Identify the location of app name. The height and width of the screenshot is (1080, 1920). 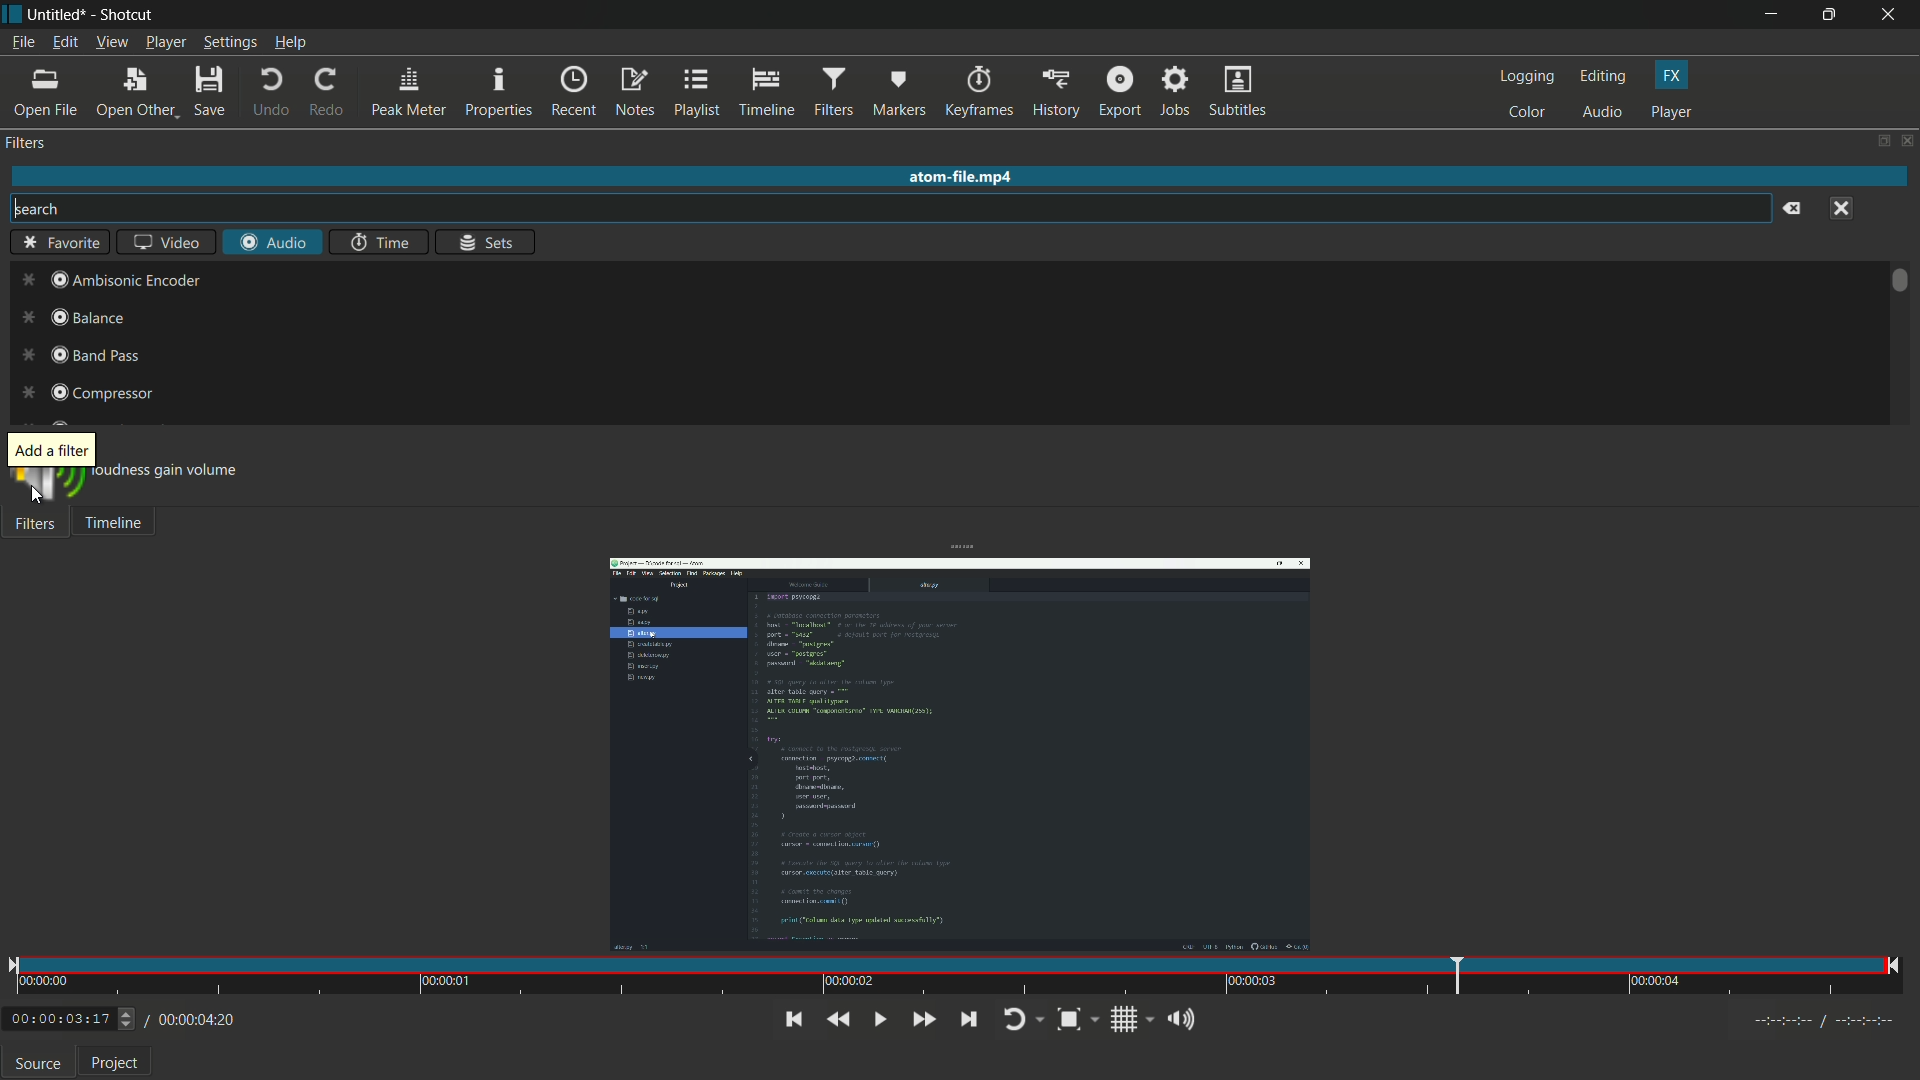
(124, 15).